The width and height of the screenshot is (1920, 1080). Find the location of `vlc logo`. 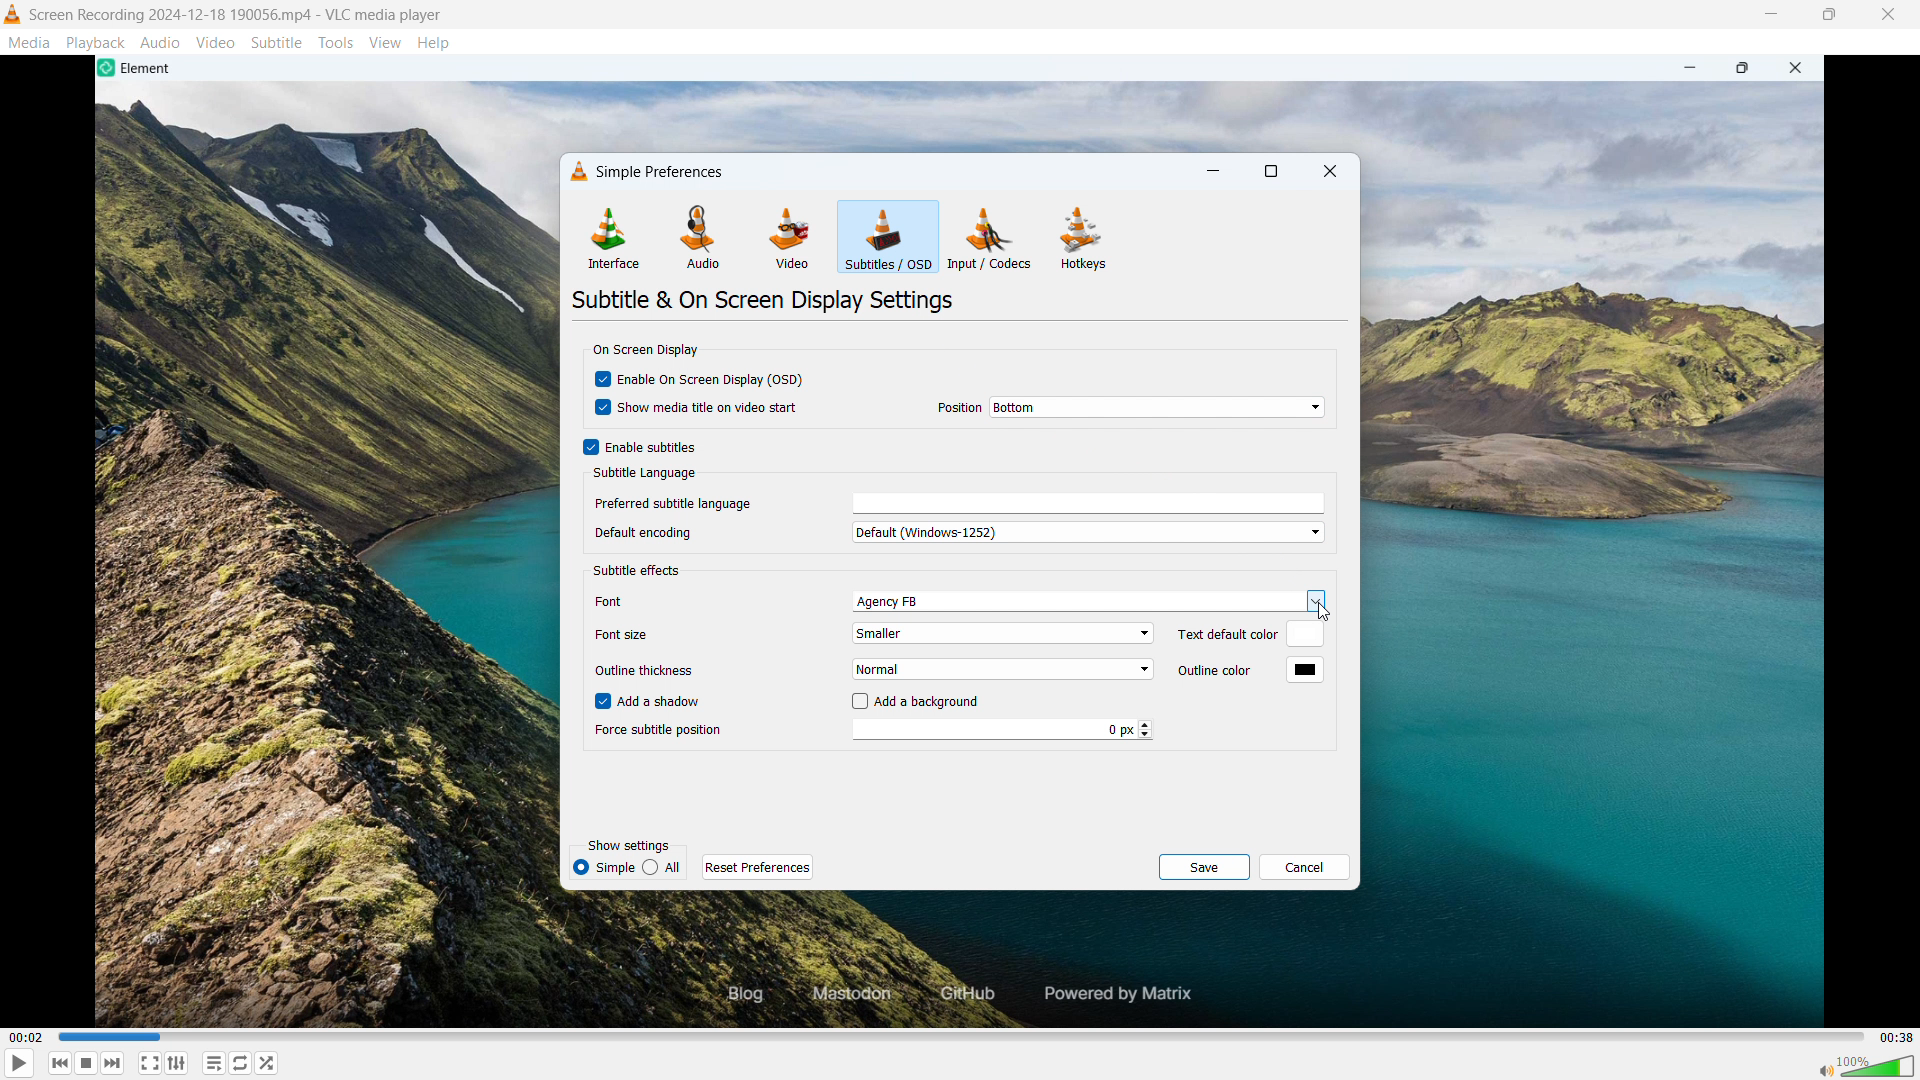

vlc logo is located at coordinates (580, 171).